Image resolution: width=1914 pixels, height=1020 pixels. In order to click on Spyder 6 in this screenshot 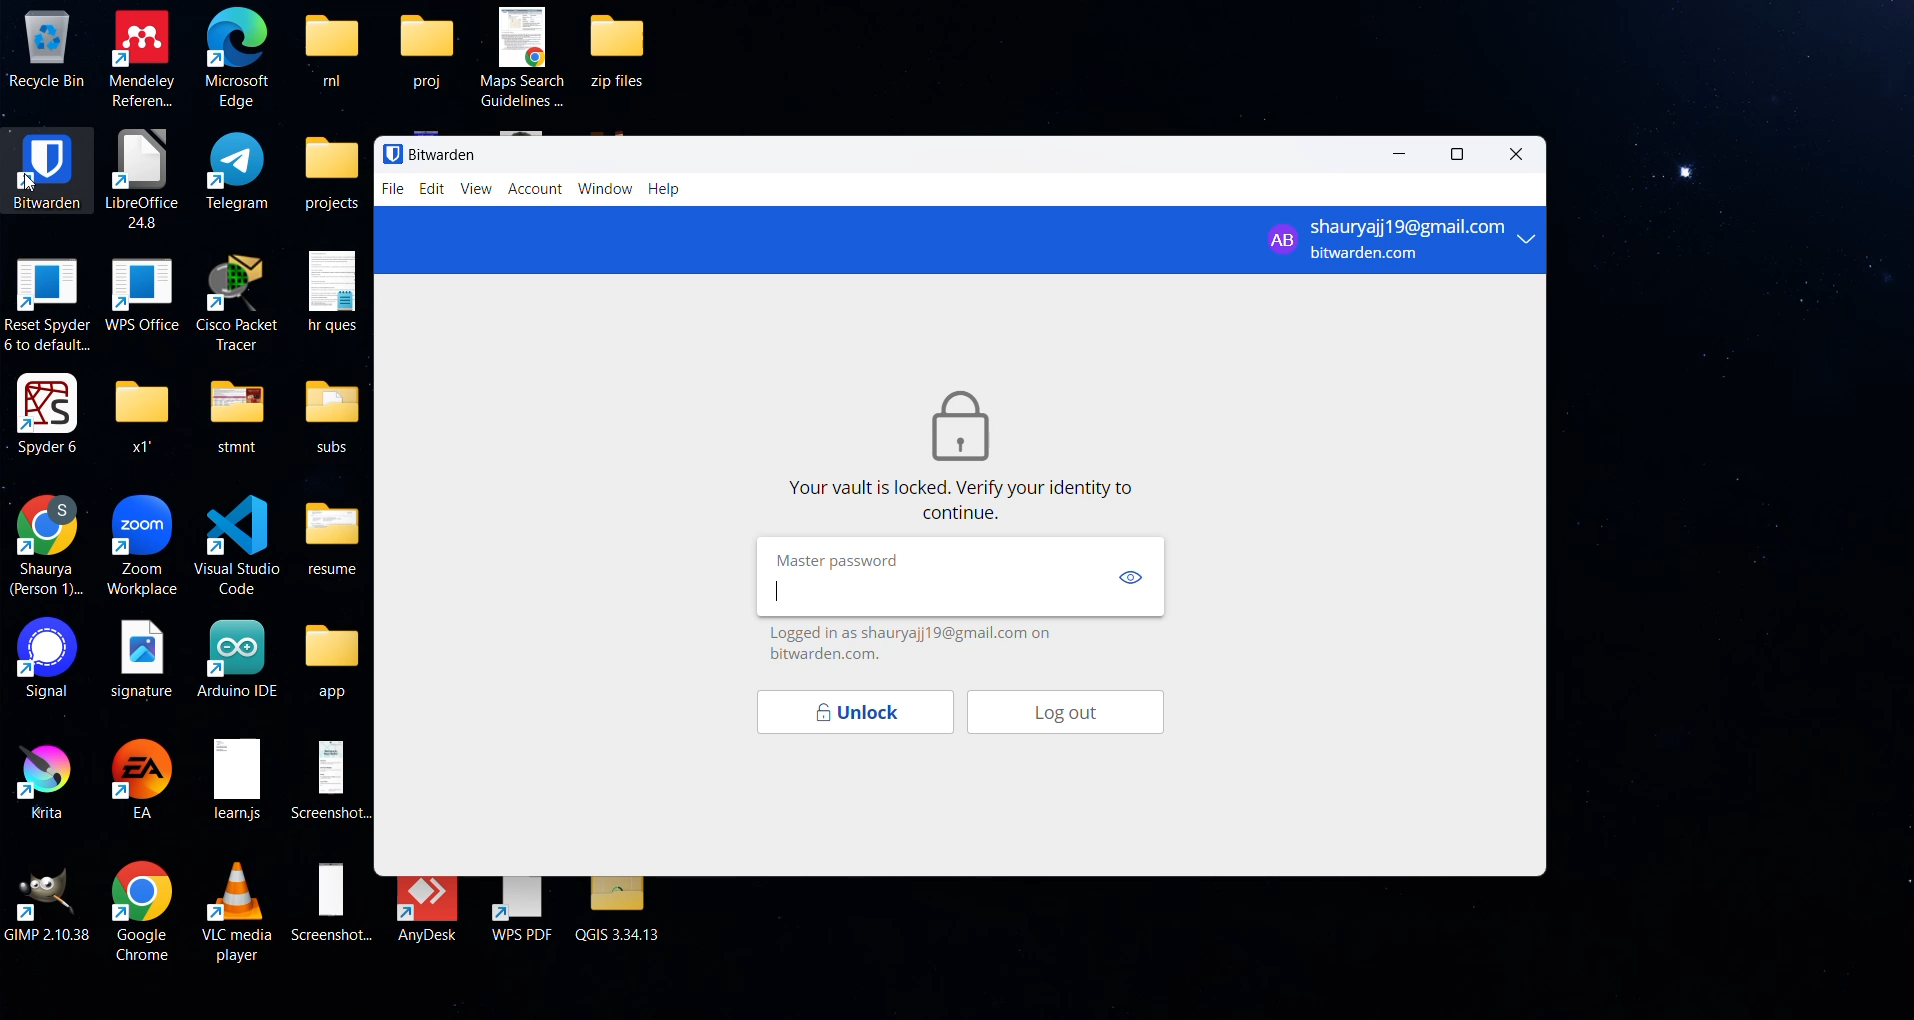, I will do `click(48, 413)`.